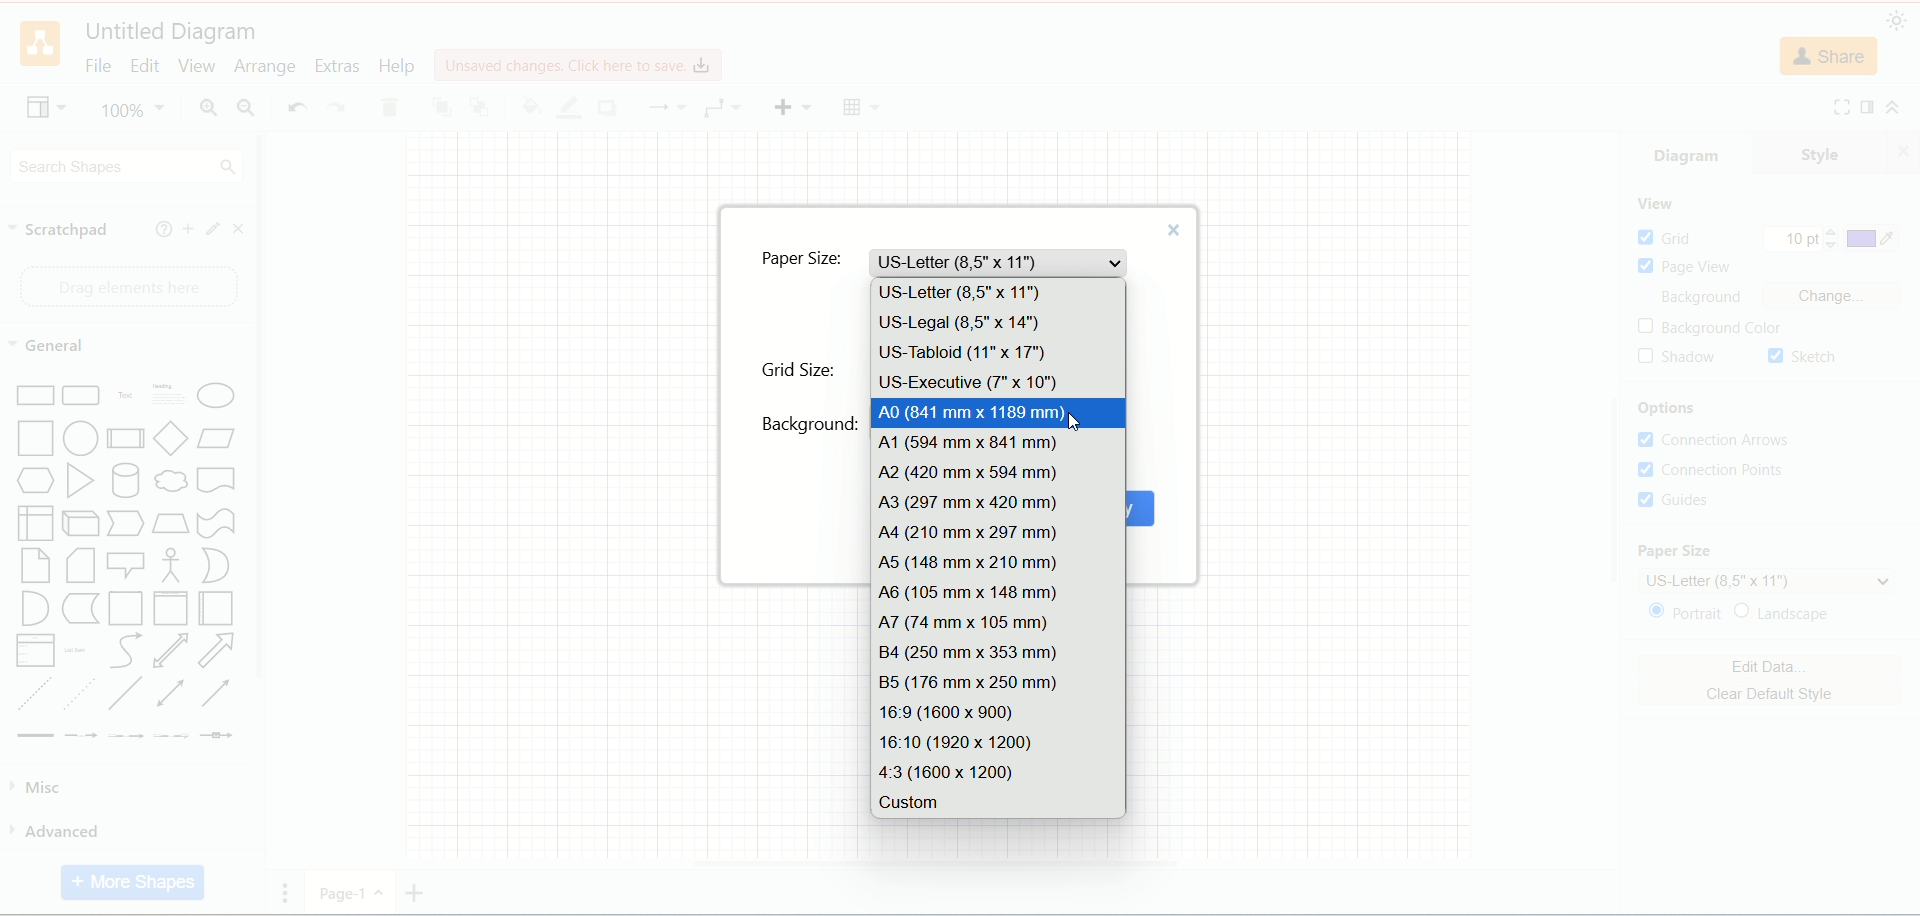 Image resolution: width=1920 pixels, height=916 pixels. What do you see at coordinates (173, 440) in the screenshot?
I see `Diamond` at bounding box center [173, 440].